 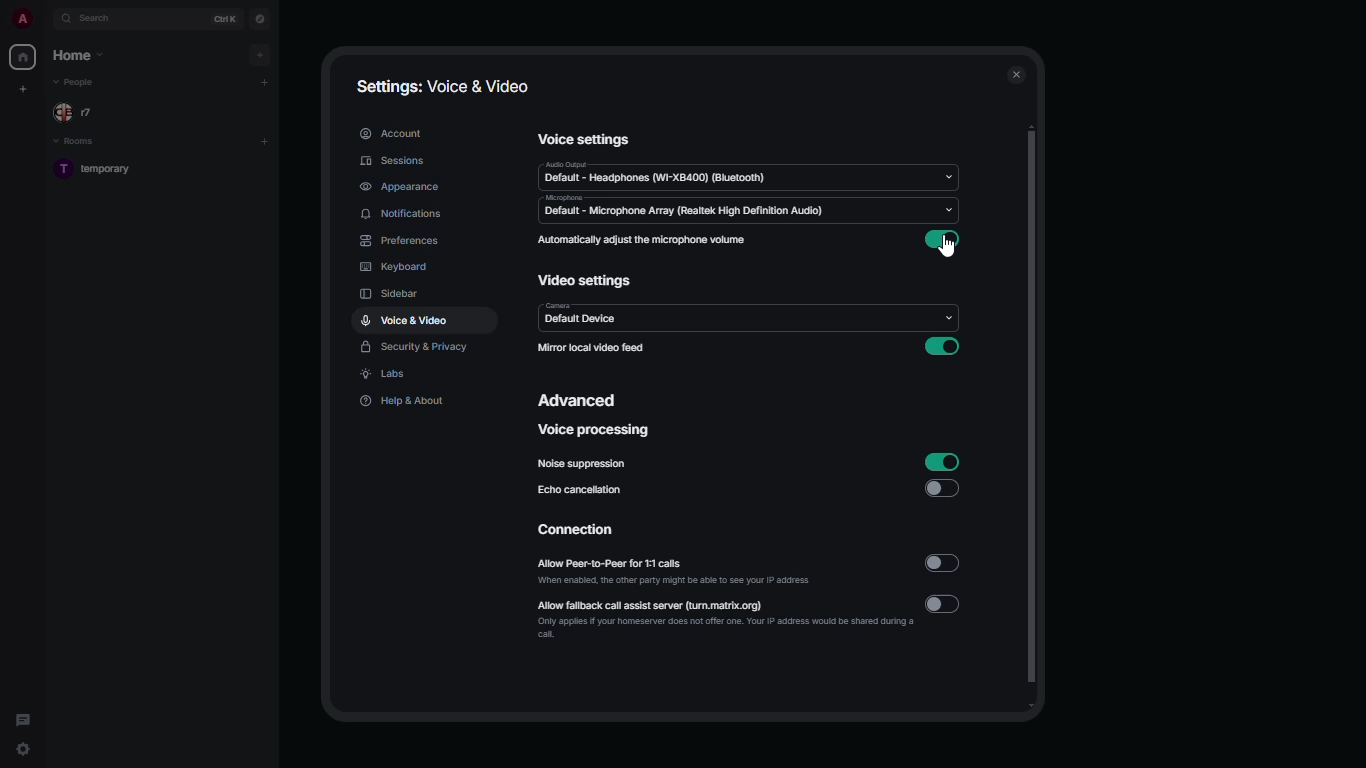 I want to click on home, so click(x=78, y=54).